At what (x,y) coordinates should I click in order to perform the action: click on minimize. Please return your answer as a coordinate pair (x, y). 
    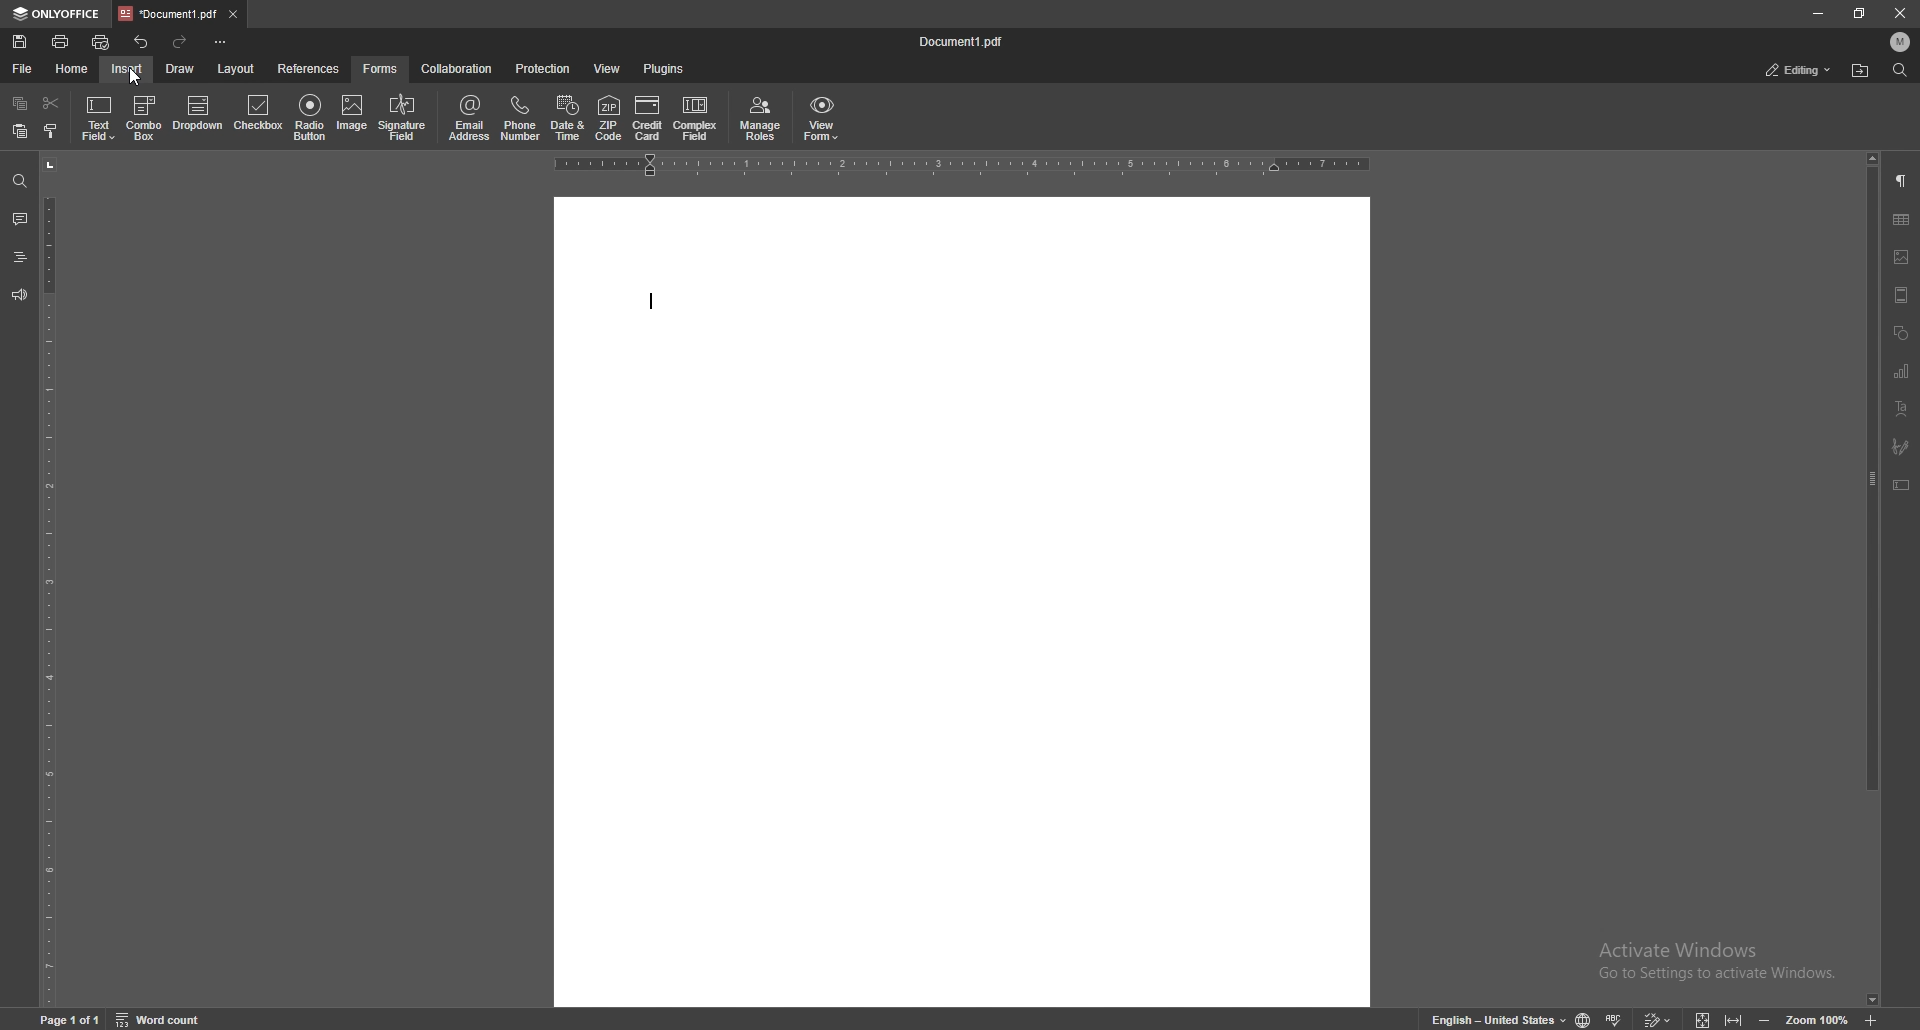
    Looking at the image, I should click on (1818, 13).